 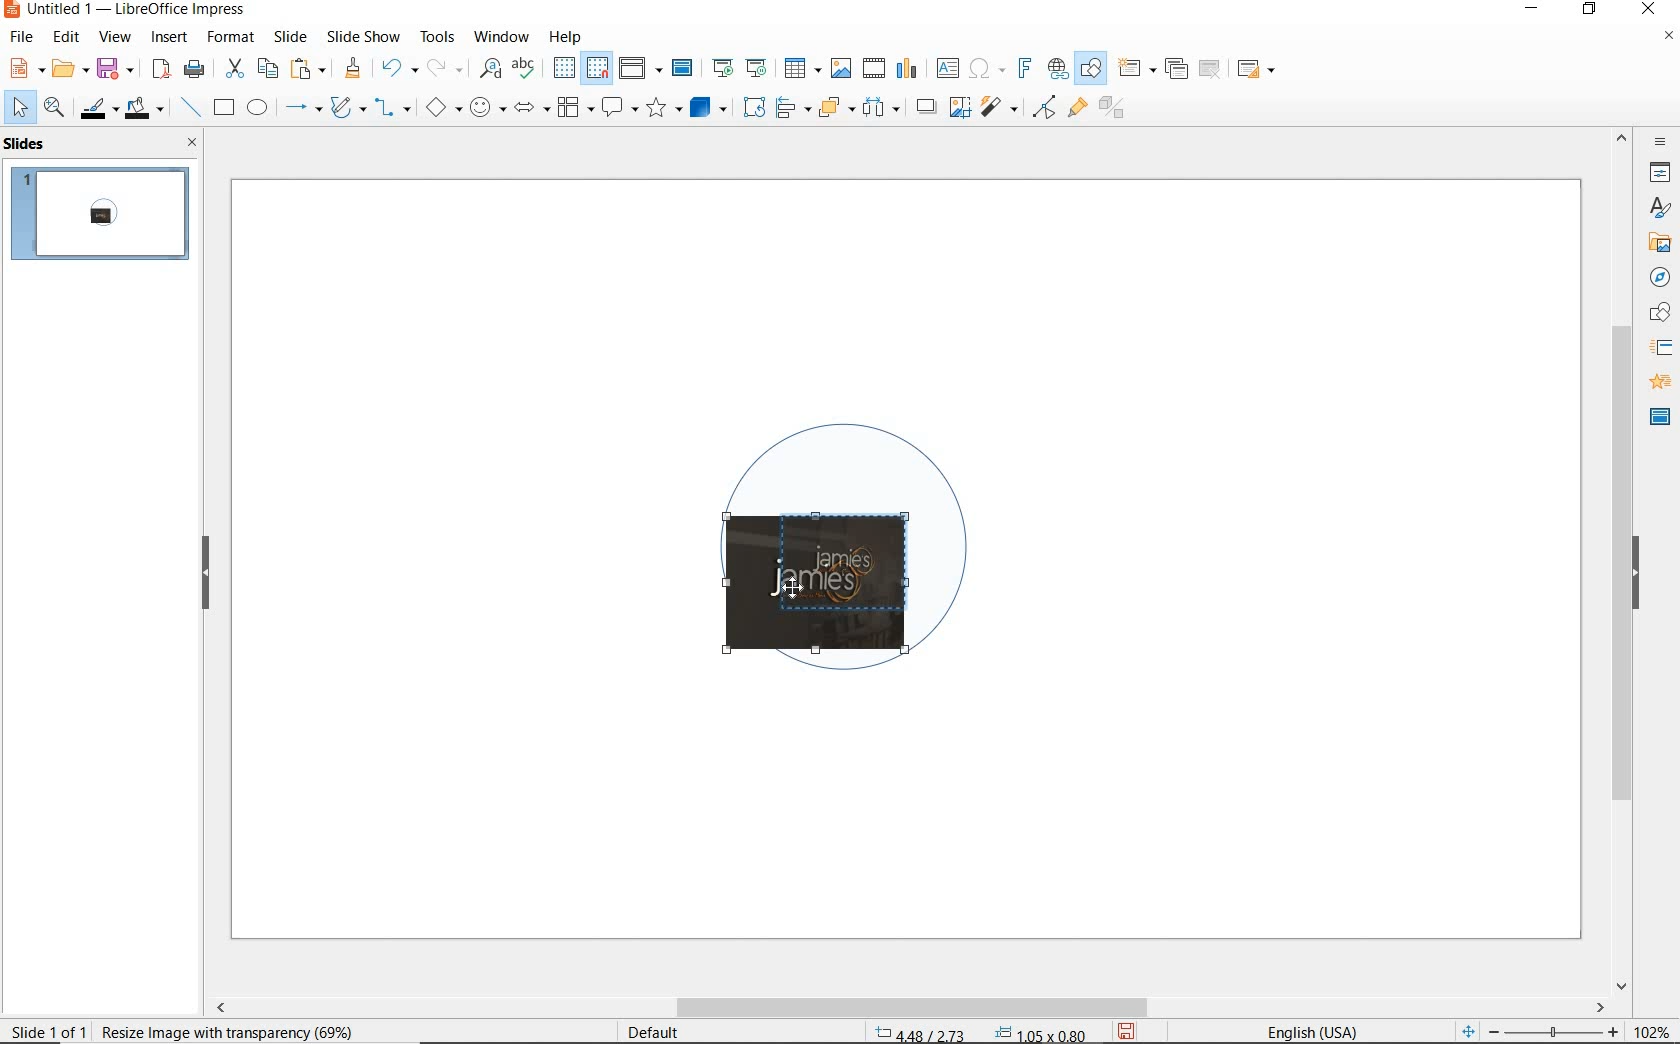 I want to click on select at least three objects to distribute, so click(x=881, y=108).